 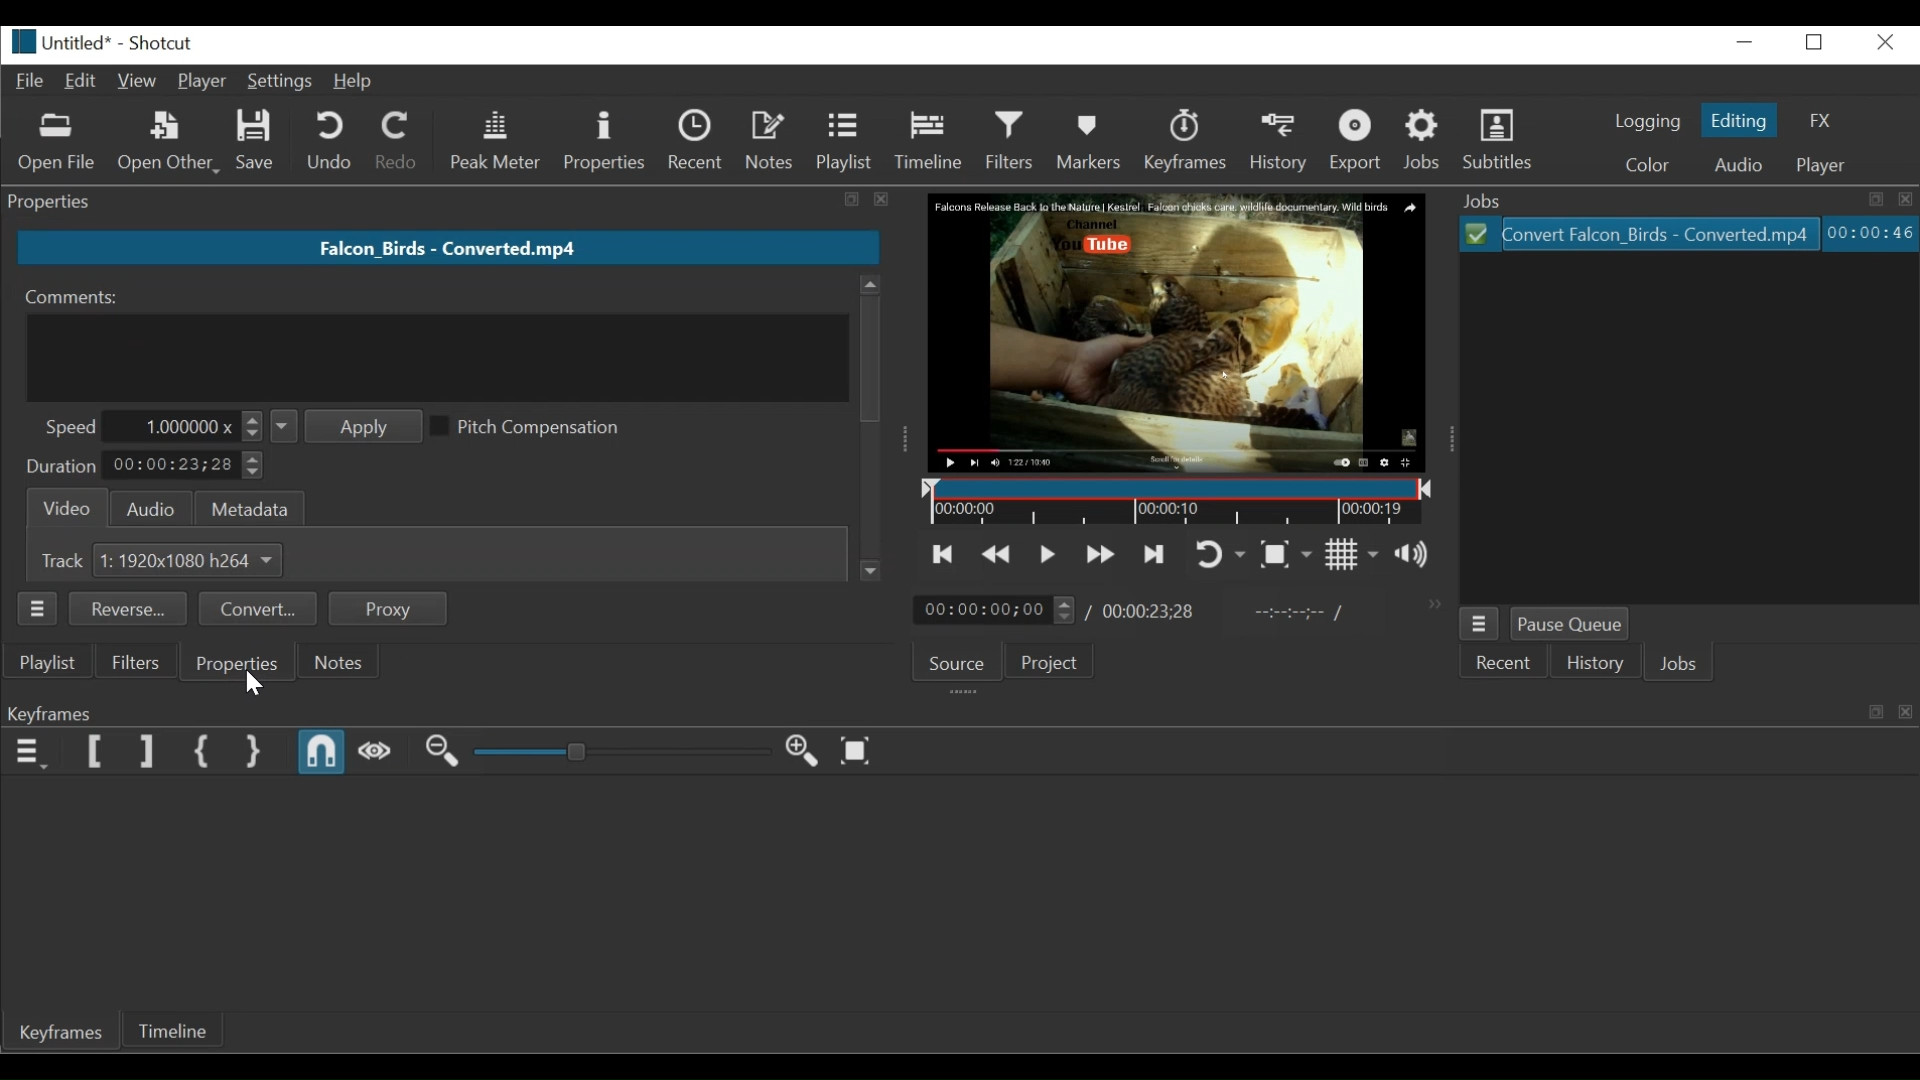 What do you see at coordinates (134, 661) in the screenshot?
I see `Filters` at bounding box center [134, 661].